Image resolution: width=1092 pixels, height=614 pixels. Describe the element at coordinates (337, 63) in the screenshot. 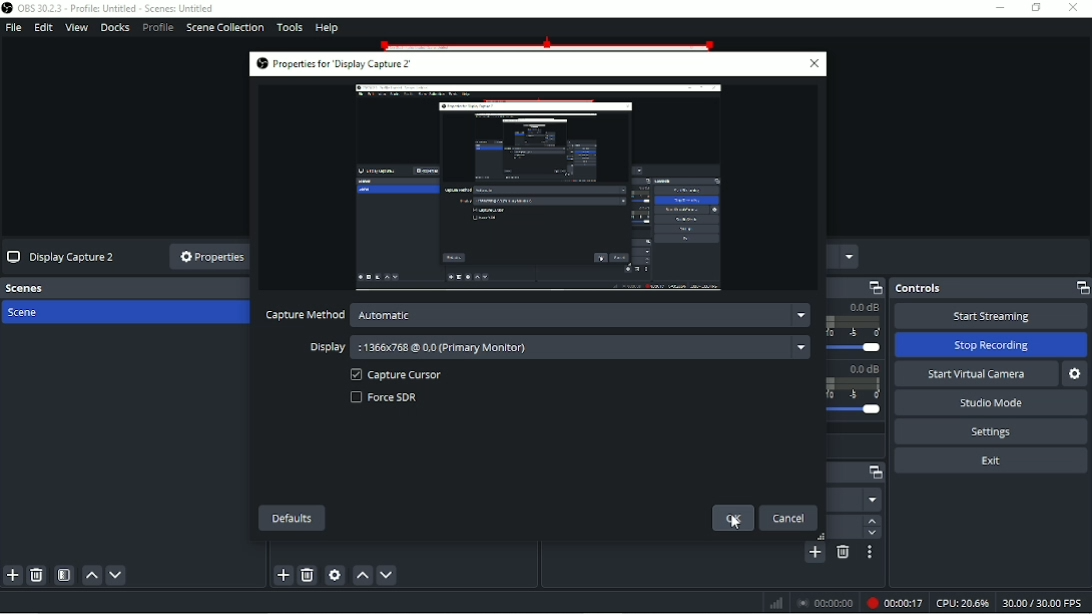

I see `Properties for 'Display Capture Z'` at that location.